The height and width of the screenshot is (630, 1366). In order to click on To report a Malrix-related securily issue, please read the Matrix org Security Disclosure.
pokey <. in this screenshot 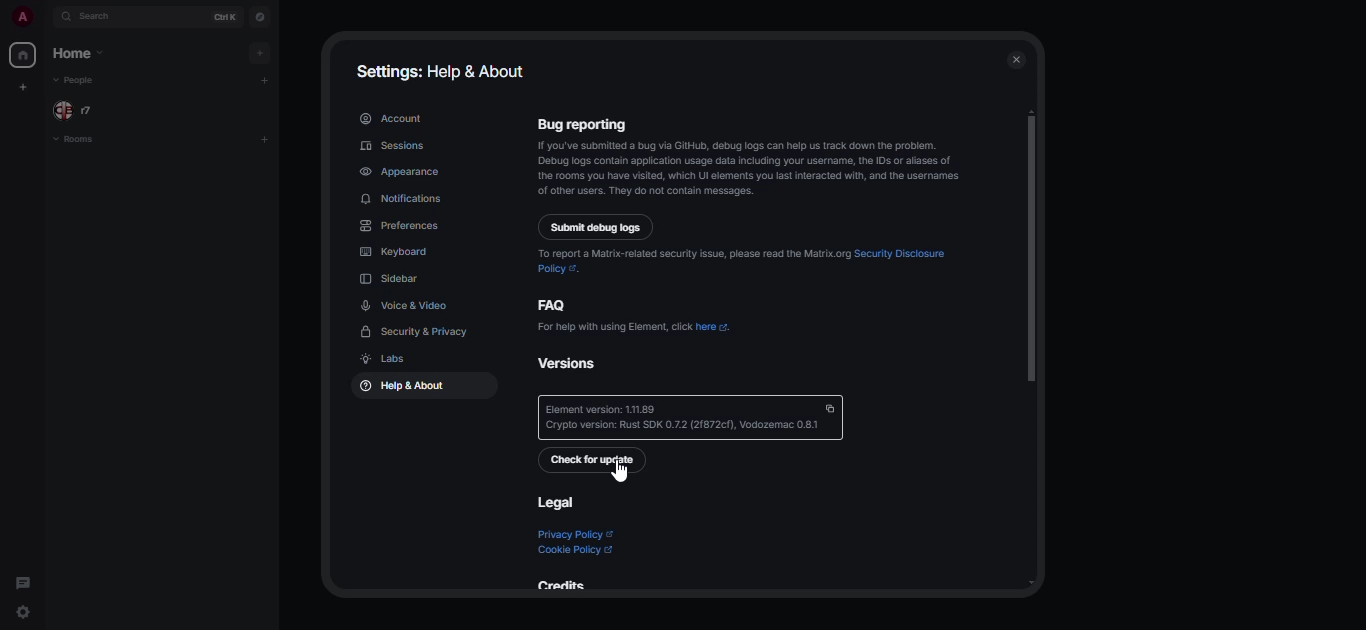, I will do `click(744, 263)`.